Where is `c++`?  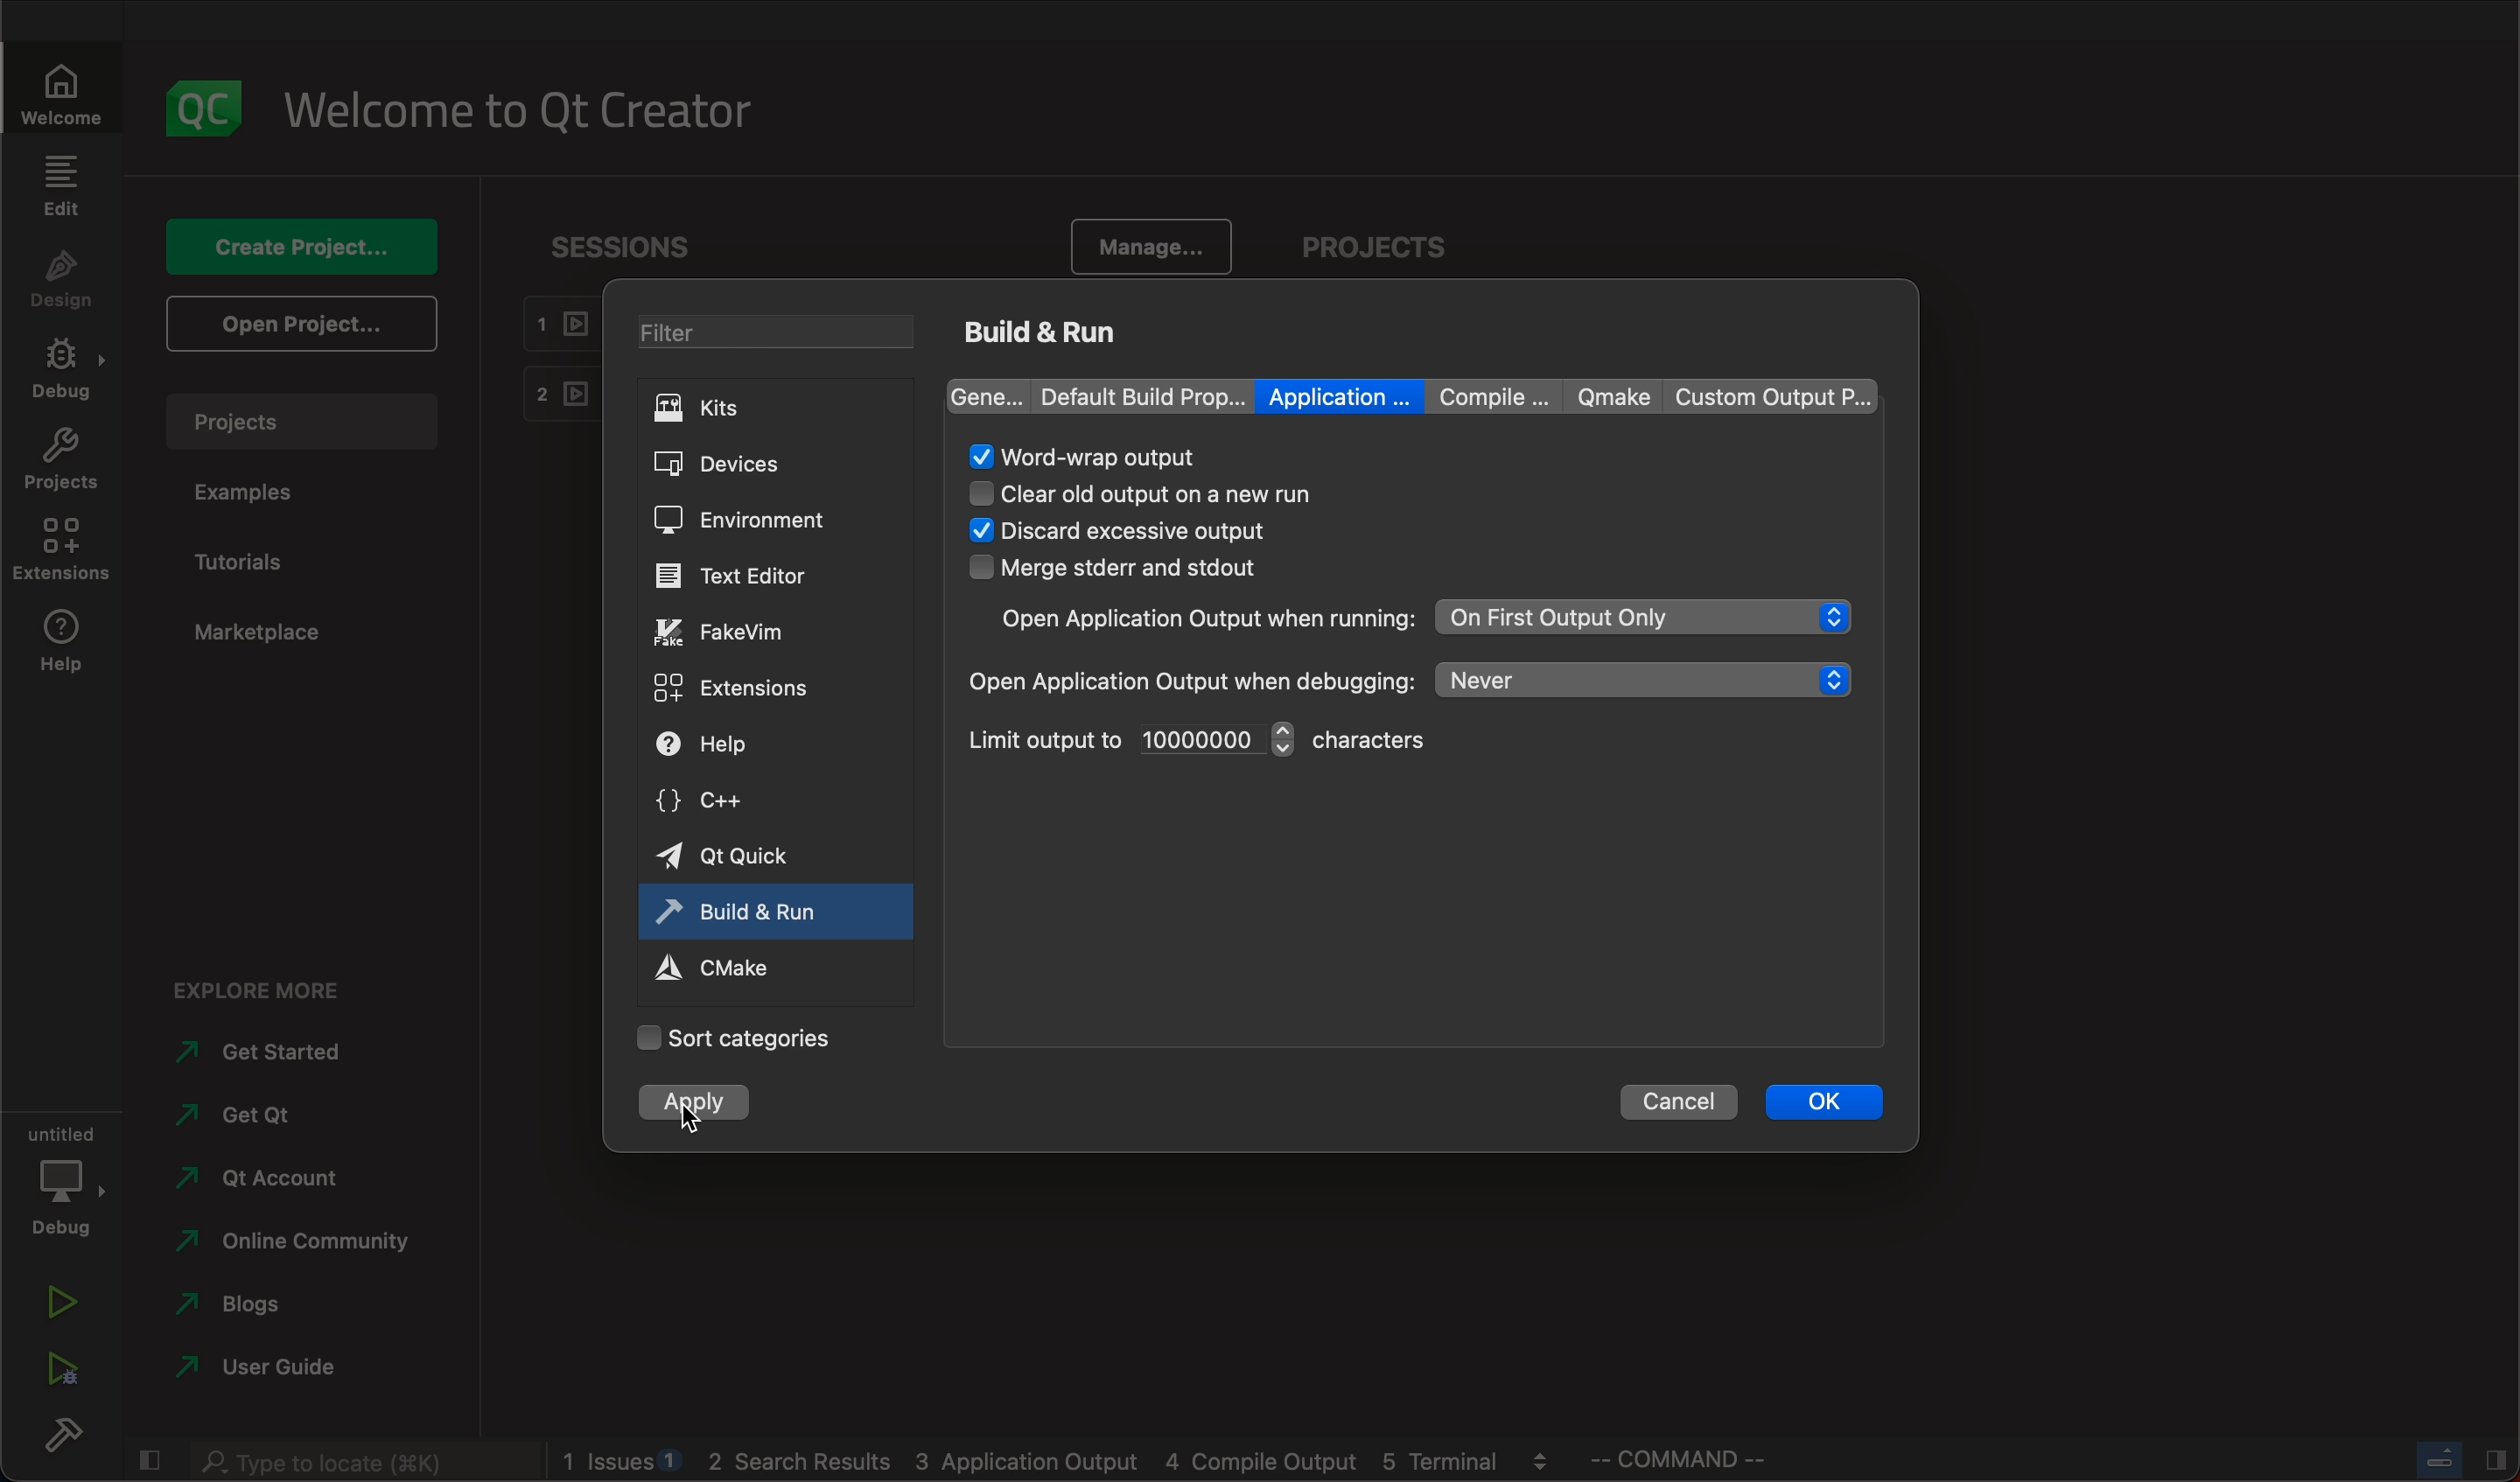
c++ is located at coordinates (748, 800).